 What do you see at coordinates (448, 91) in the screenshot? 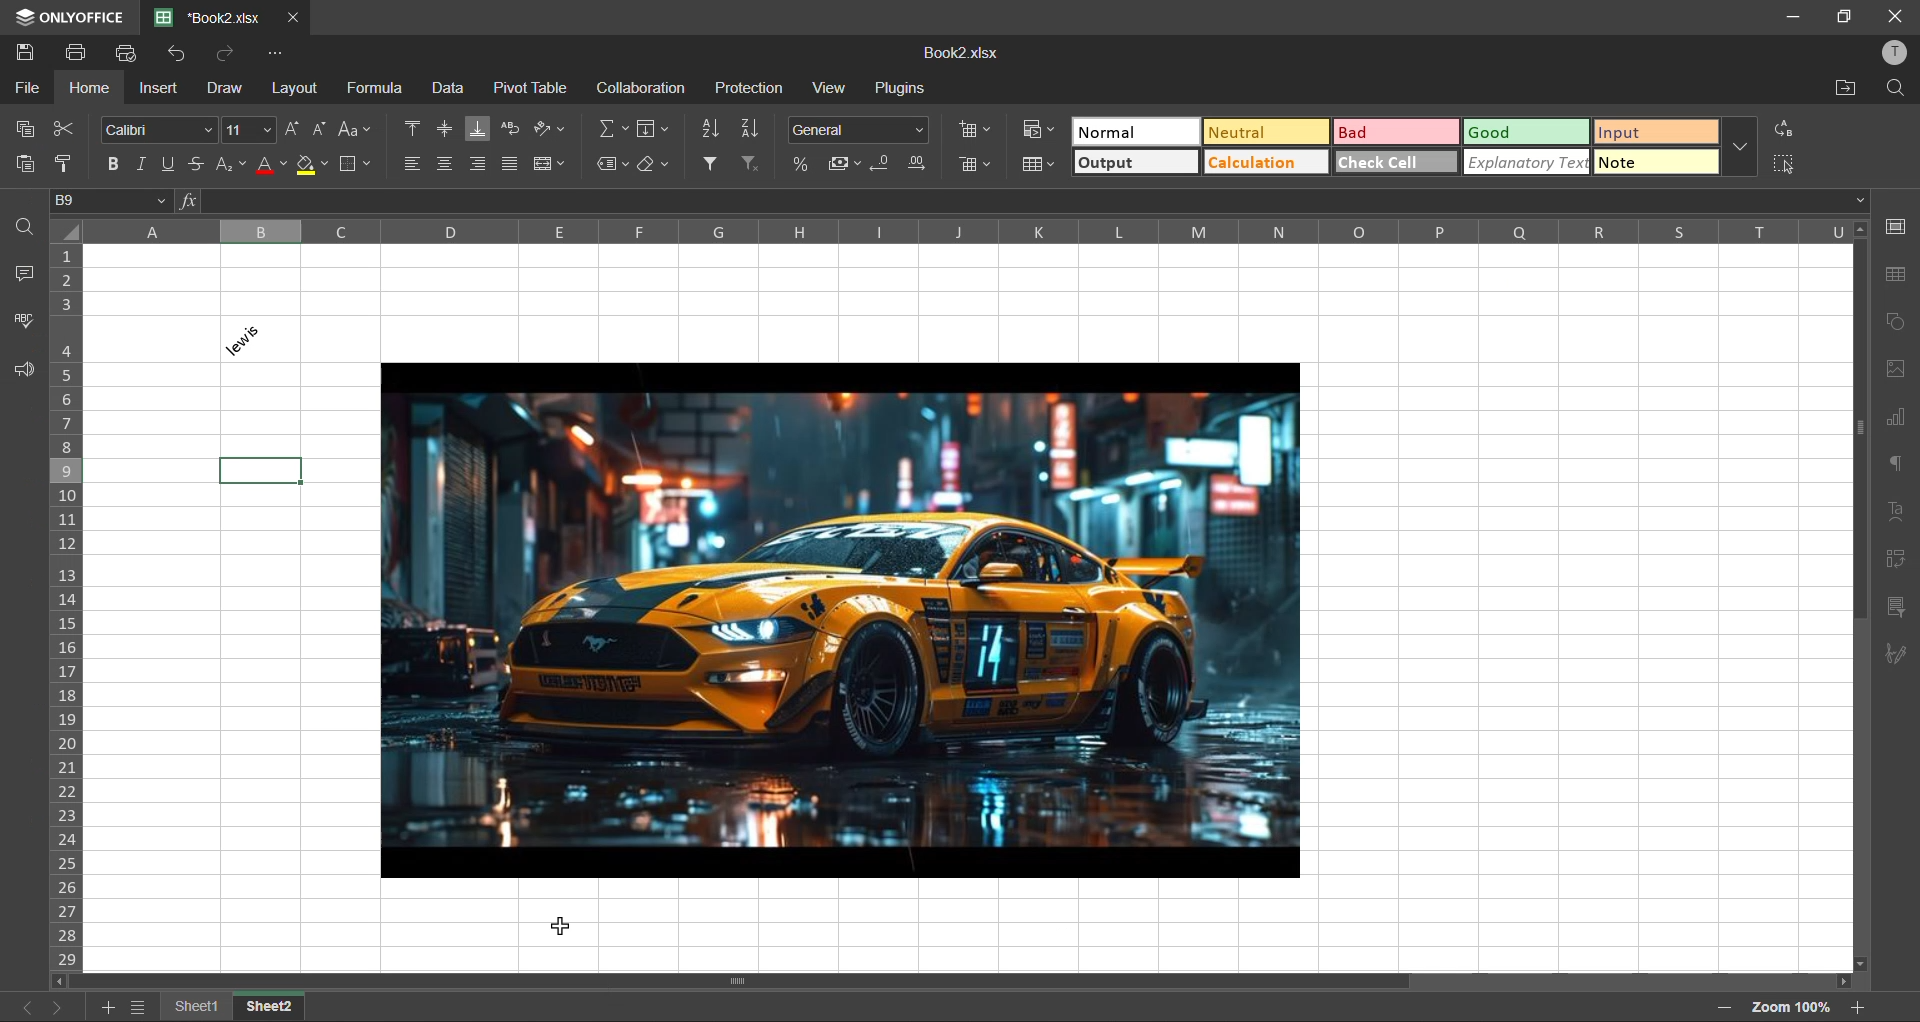
I see `data` at bounding box center [448, 91].